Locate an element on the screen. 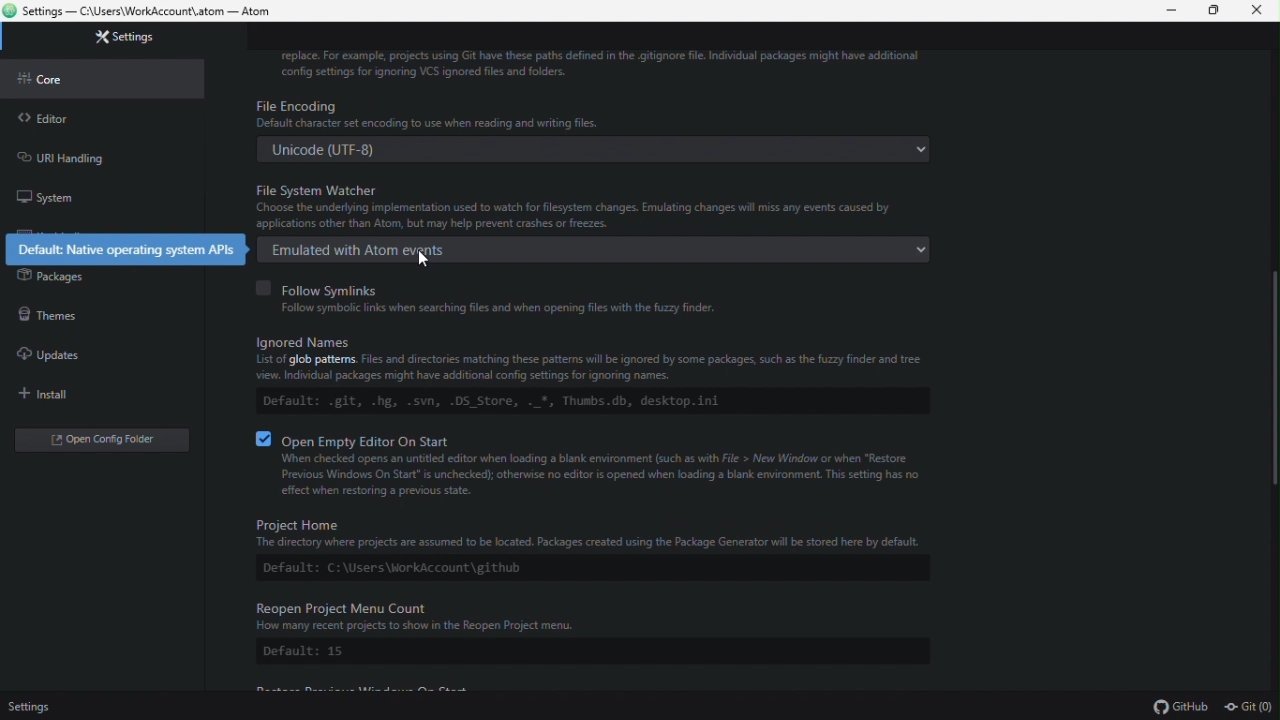 The width and height of the screenshot is (1280, 720). system is located at coordinates (83, 194).